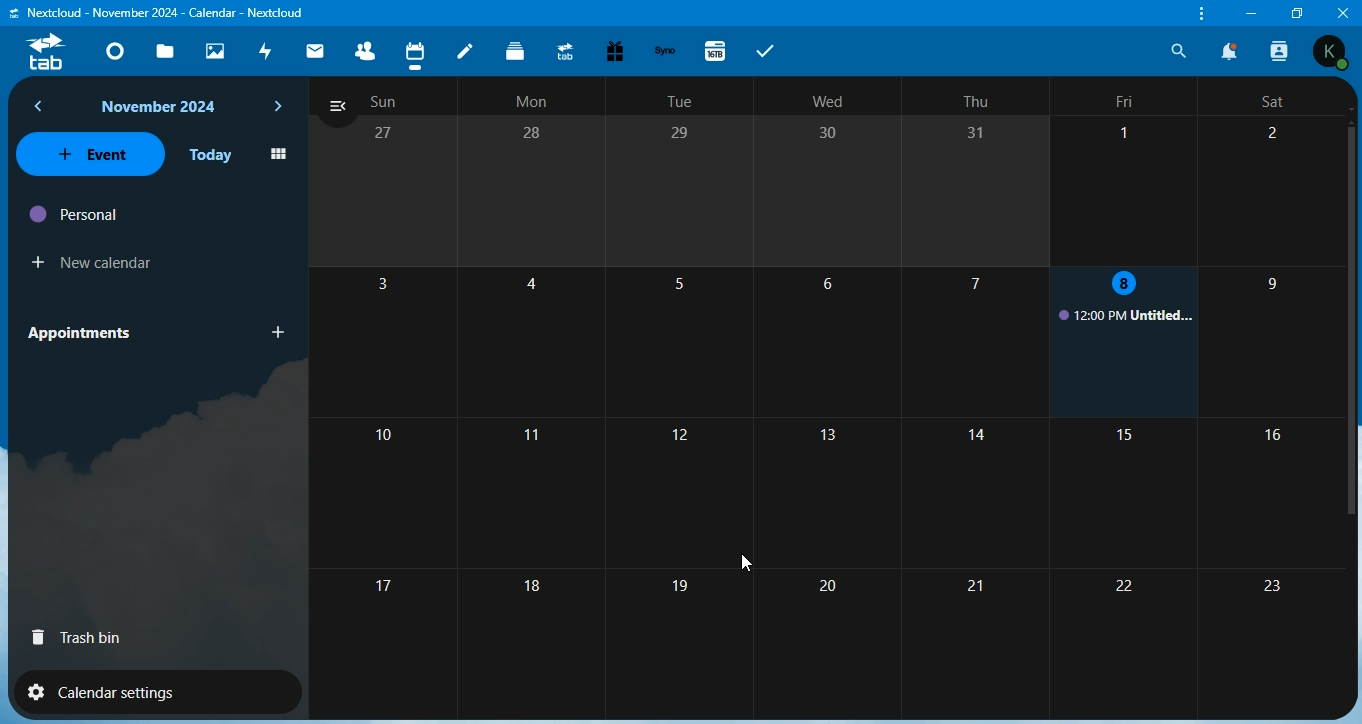  I want to click on text, so click(828, 100).